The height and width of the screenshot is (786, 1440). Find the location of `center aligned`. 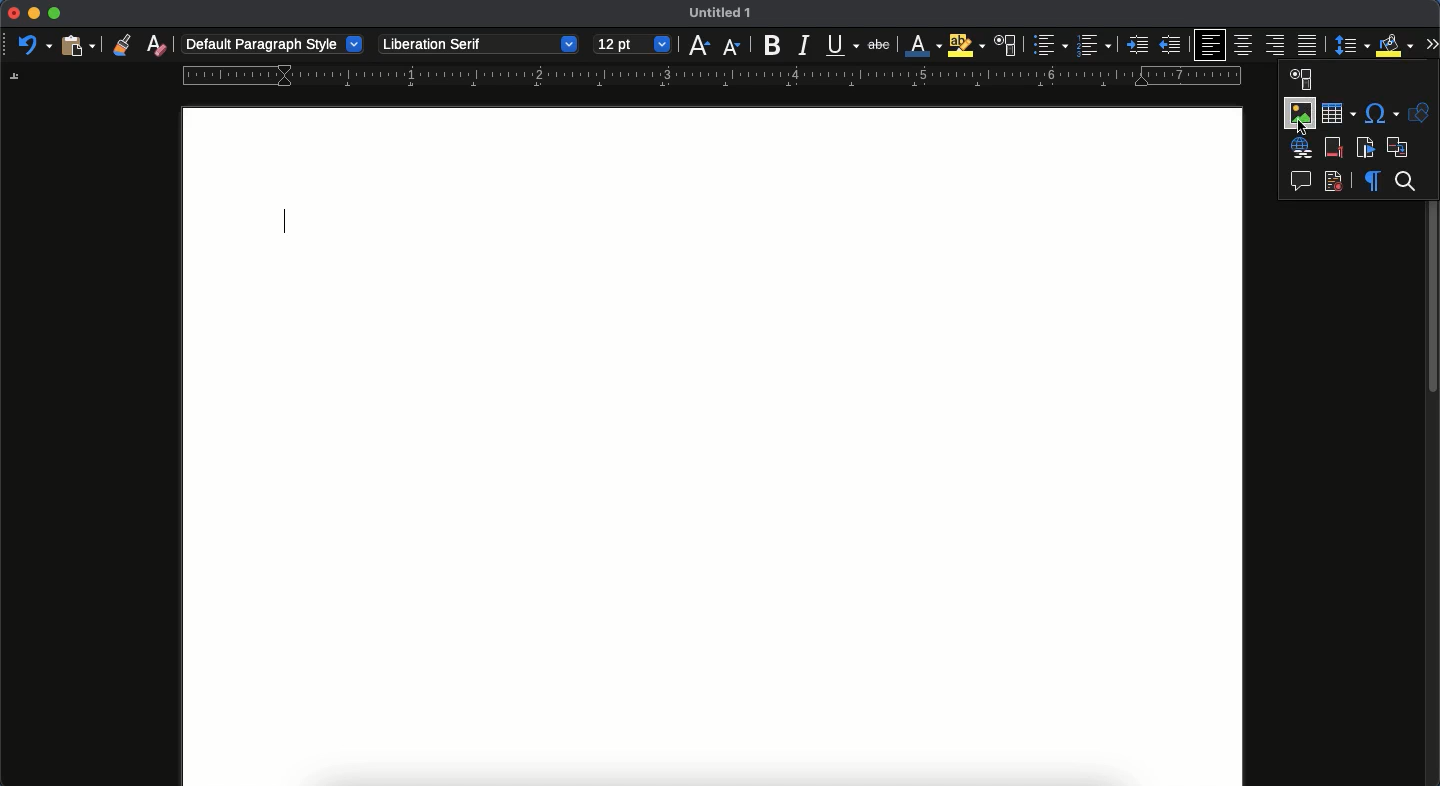

center aligned is located at coordinates (1246, 44).